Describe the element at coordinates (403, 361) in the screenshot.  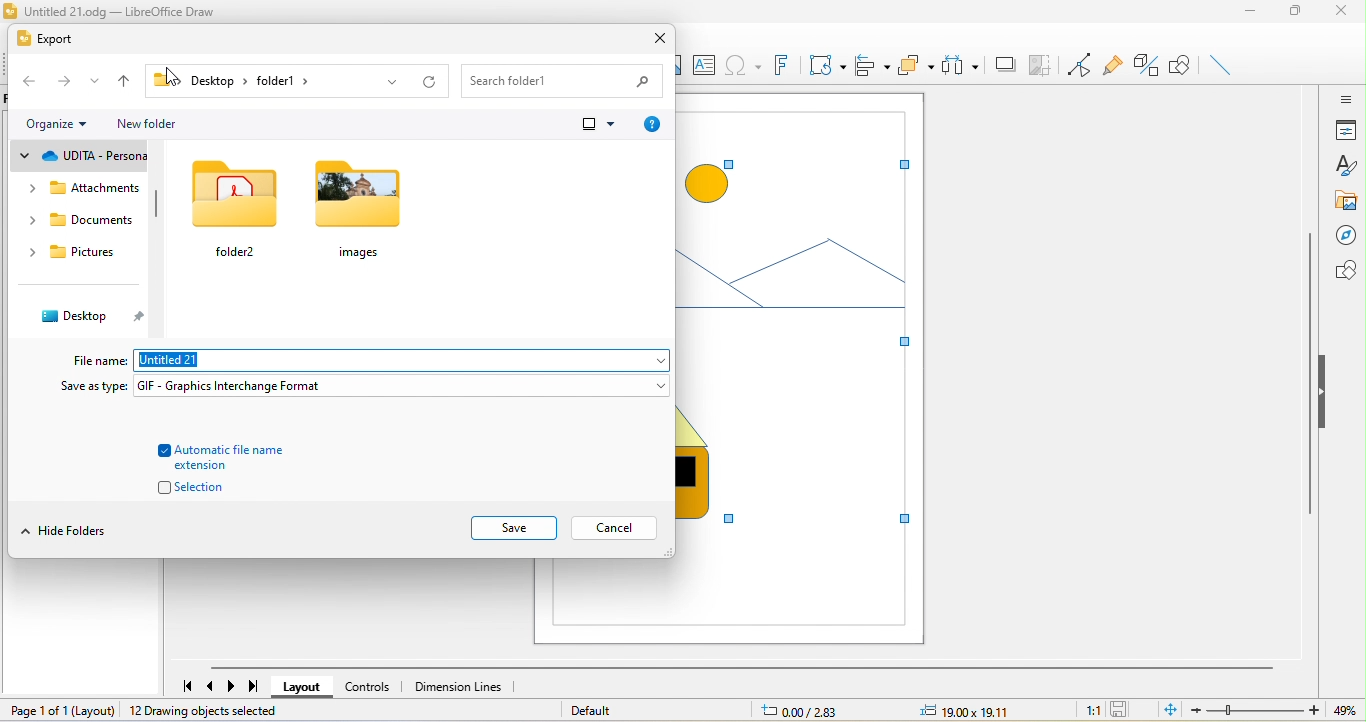
I see `untitled21` at that location.